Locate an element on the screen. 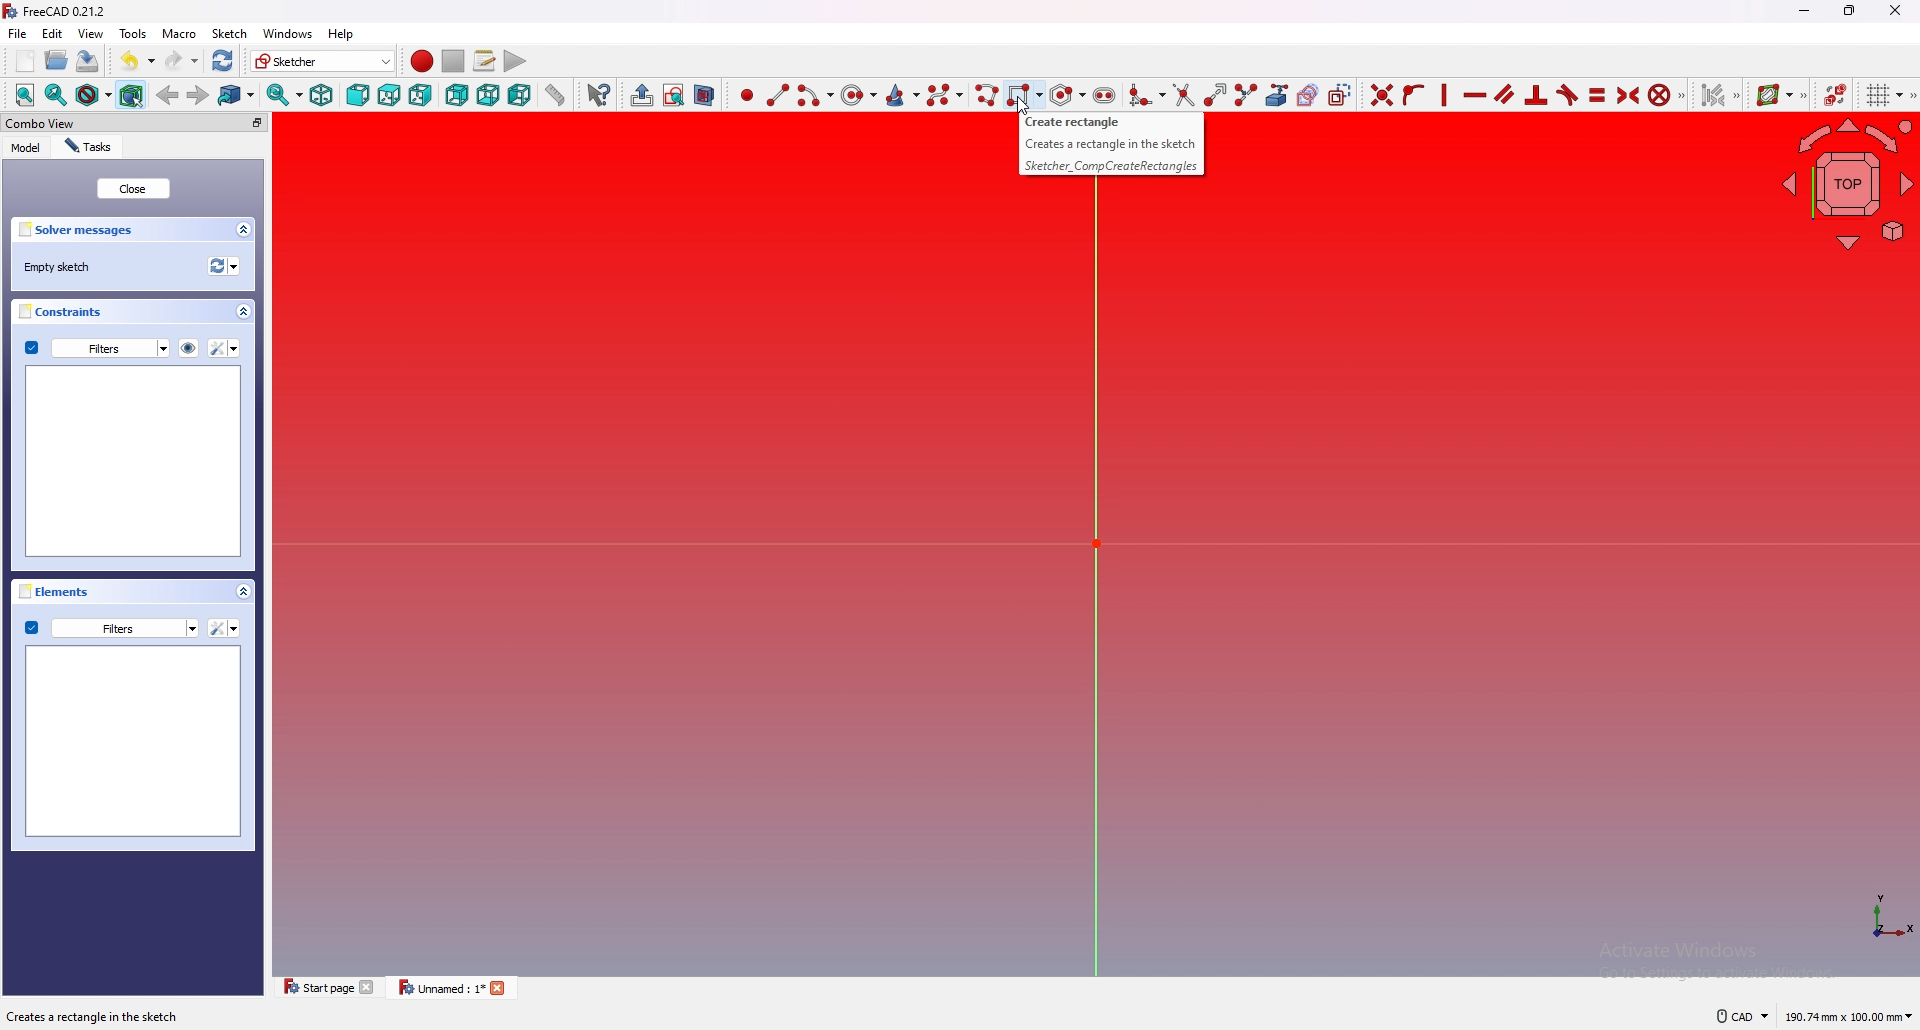 The width and height of the screenshot is (1920, 1030). collapse is located at coordinates (242, 591).